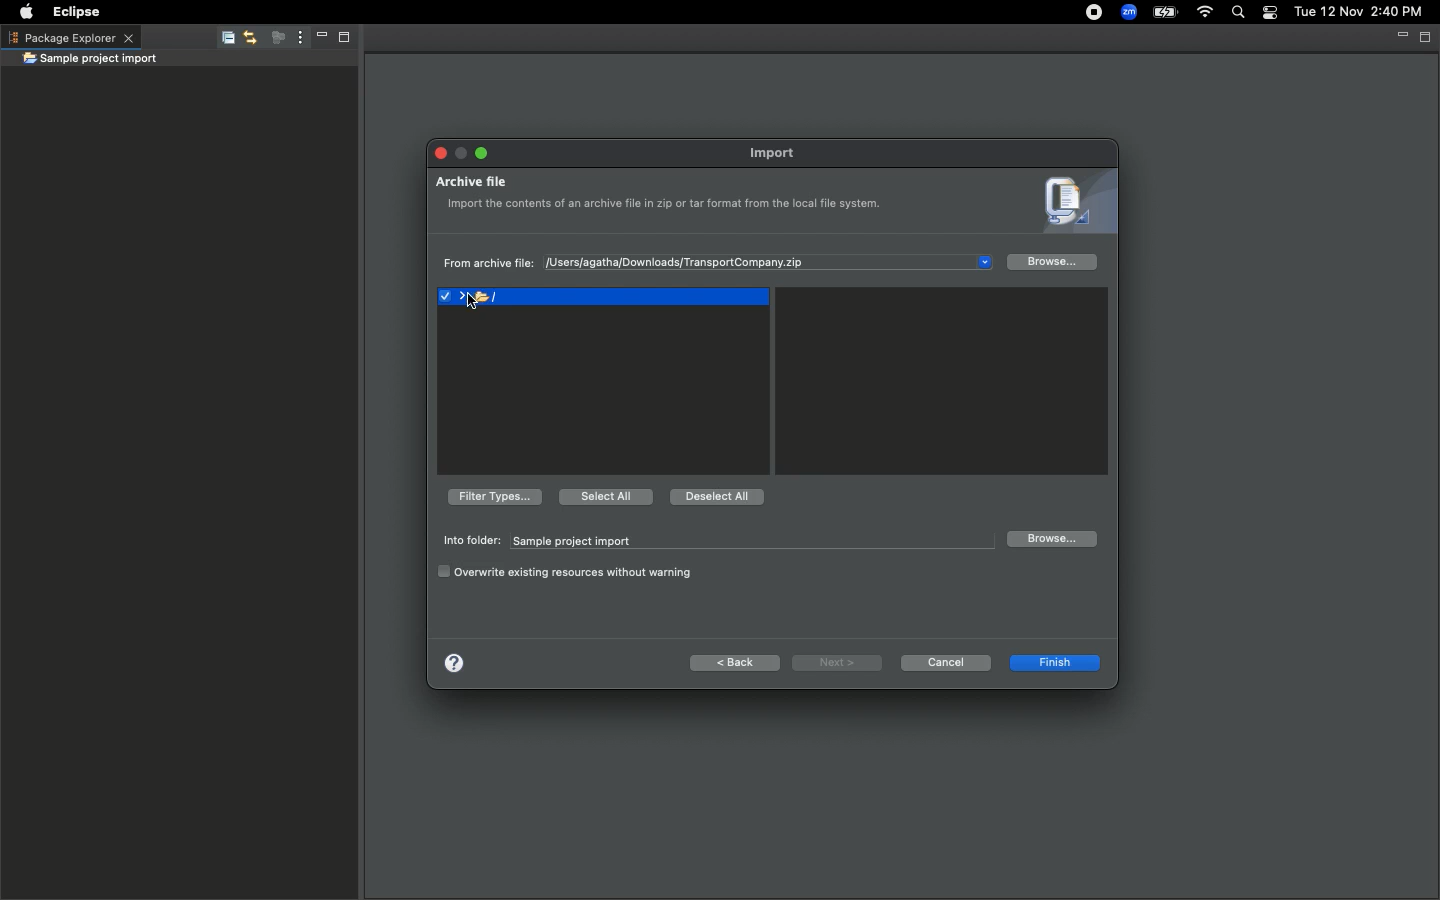 The image size is (1440, 900). I want to click on Browse, so click(1050, 539).